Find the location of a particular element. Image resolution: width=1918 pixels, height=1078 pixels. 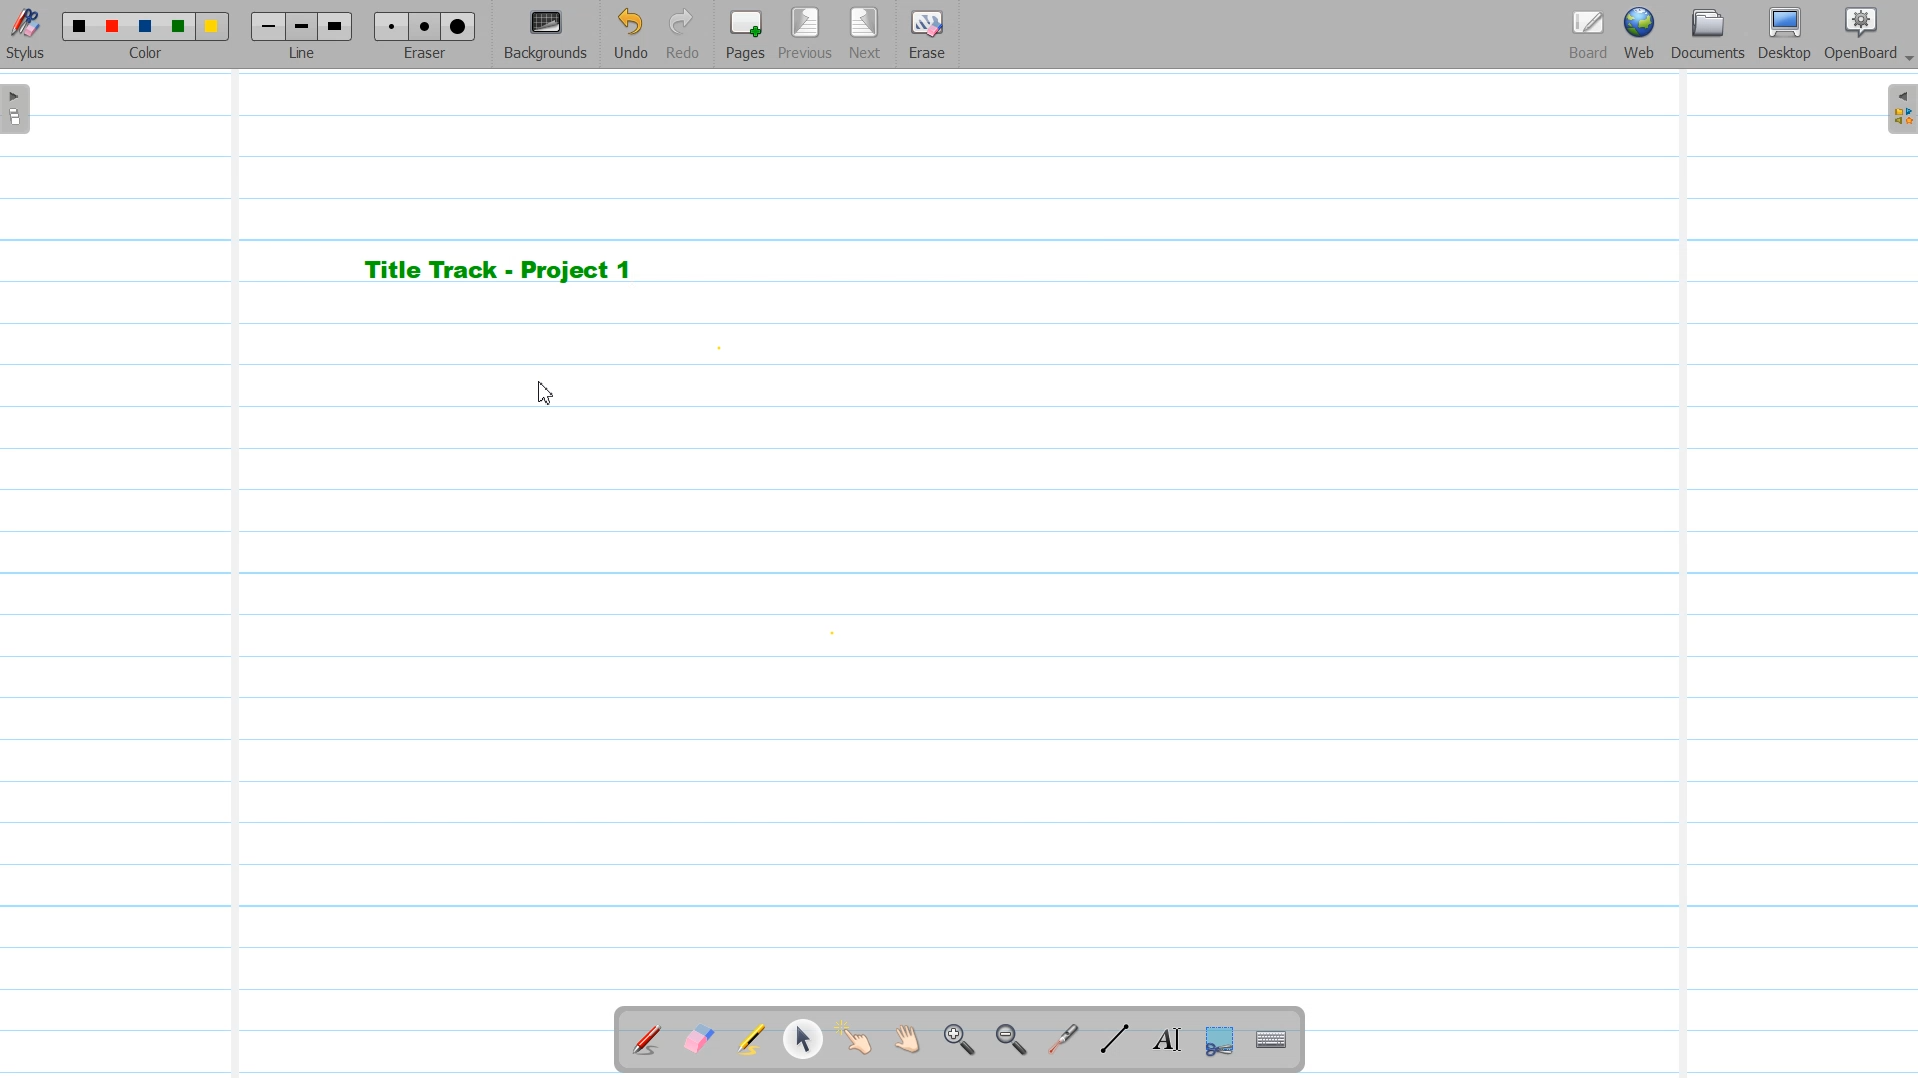

Draw Lines is located at coordinates (1114, 1040).